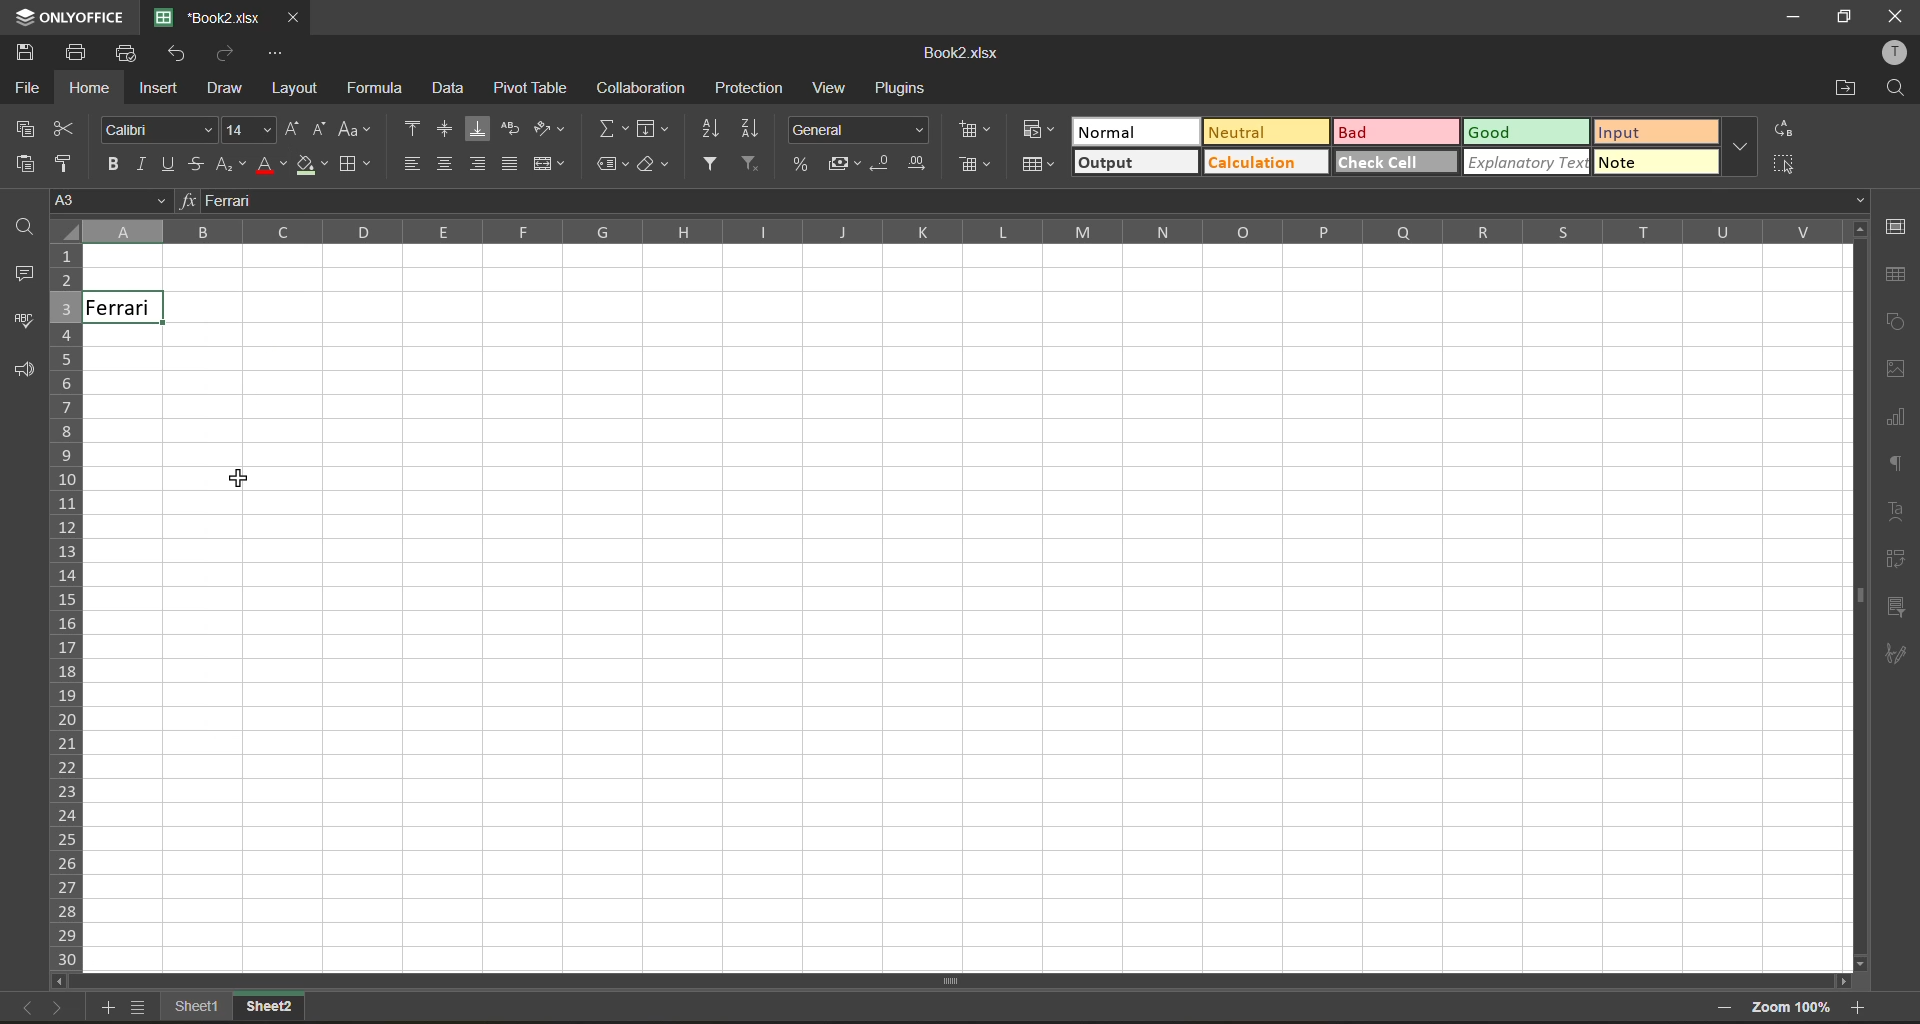  I want to click on replace, so click(1782, 128).